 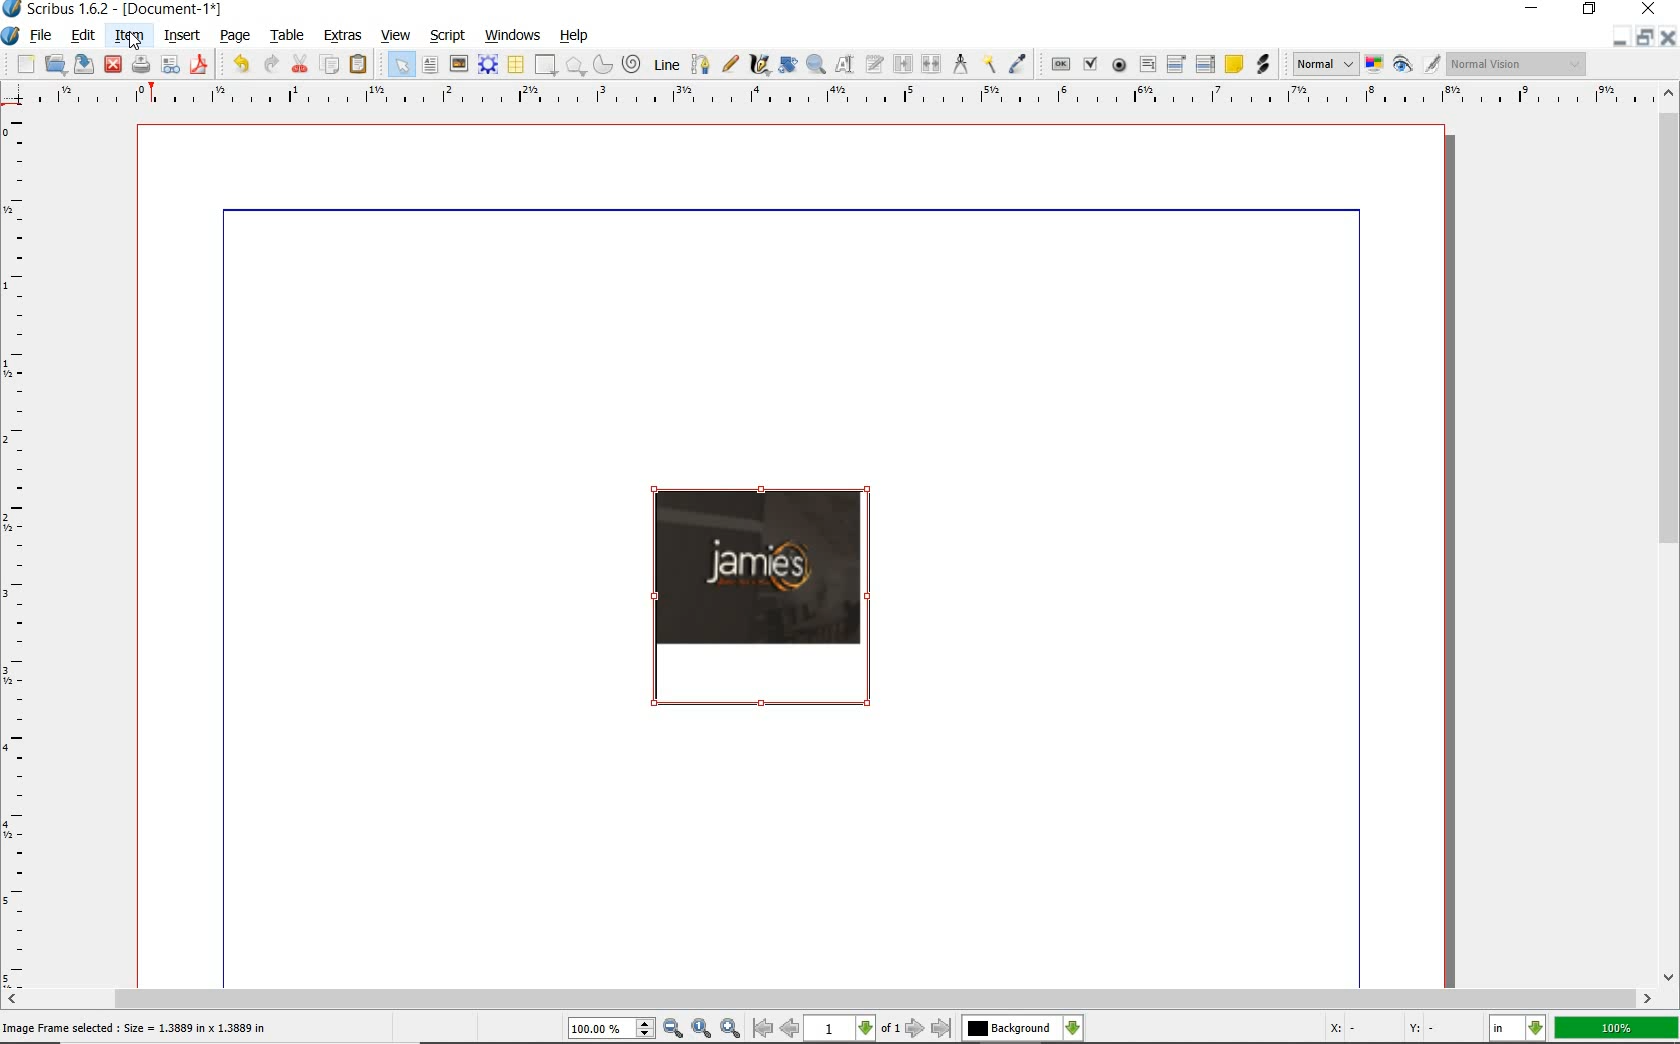 What do you see at coordinates (1021, 1028) in the screenshot?
I see `select the current layer` at bounding box center [1021, 1028].